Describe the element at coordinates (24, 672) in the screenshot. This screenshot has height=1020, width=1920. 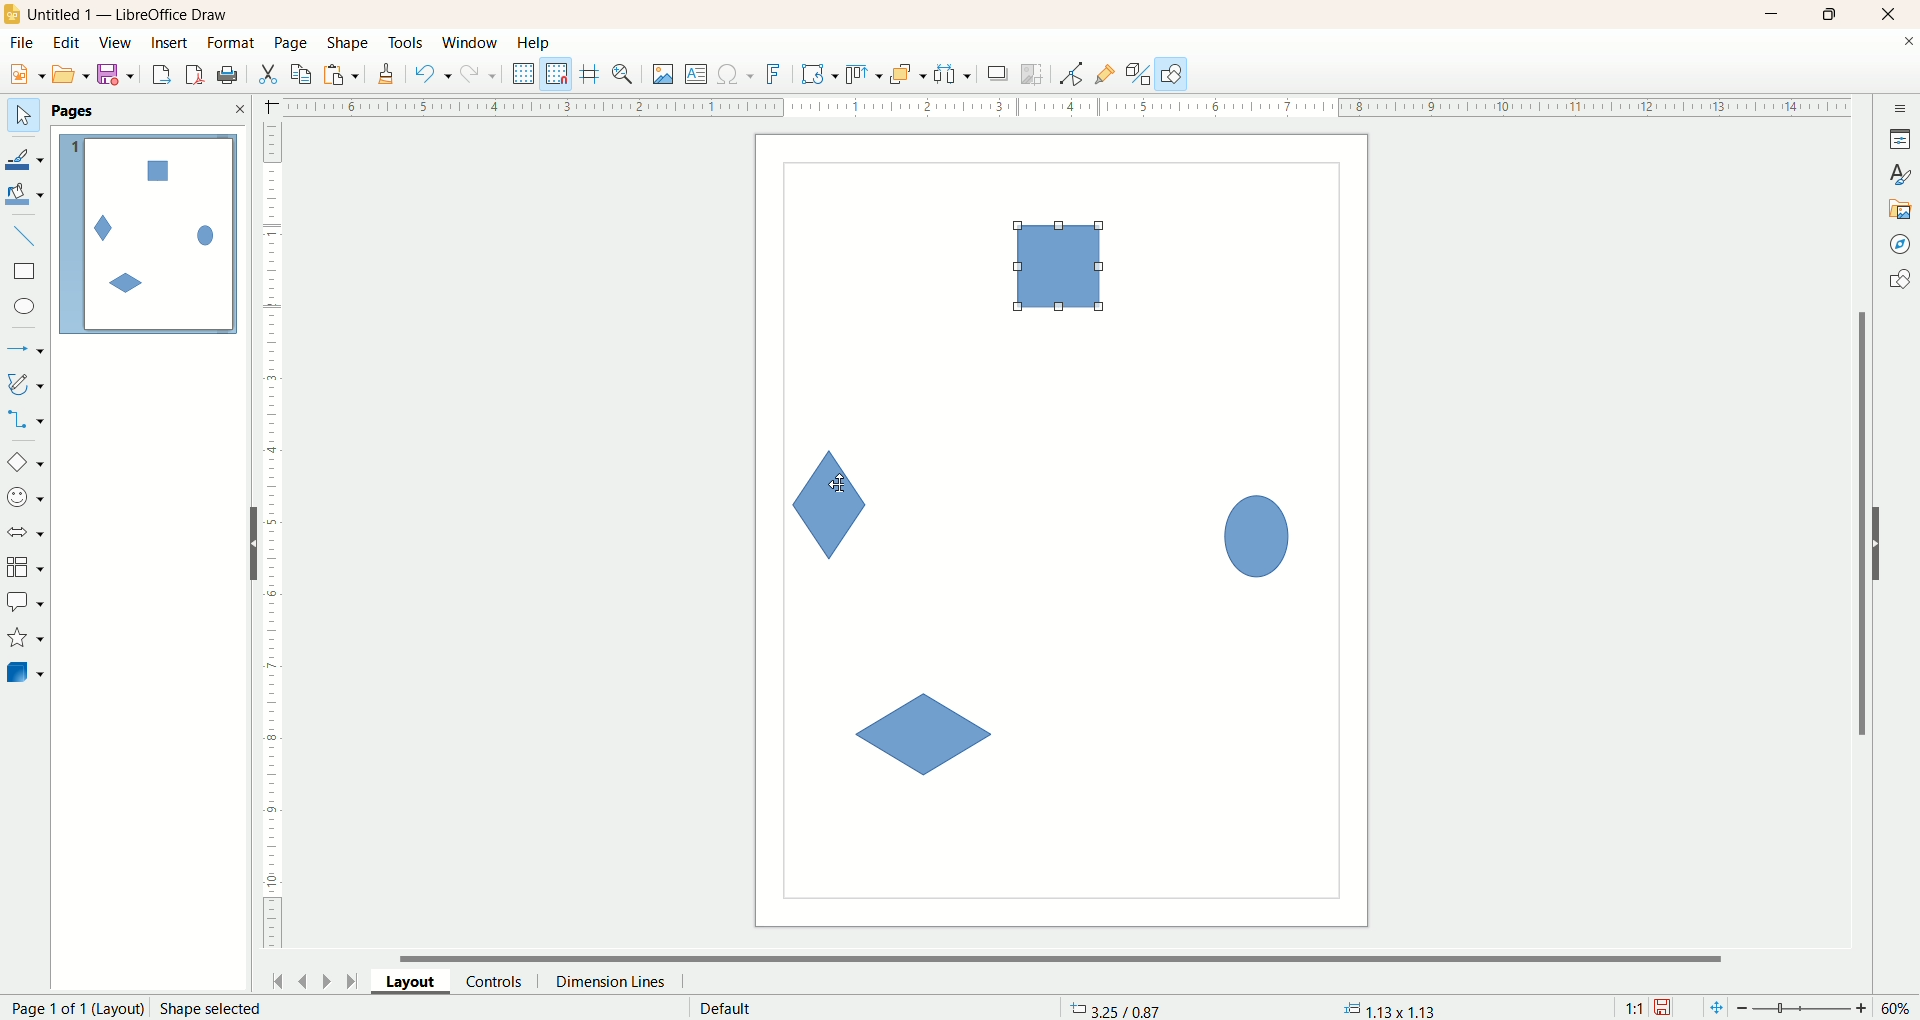
I see `3dD object` at that location.